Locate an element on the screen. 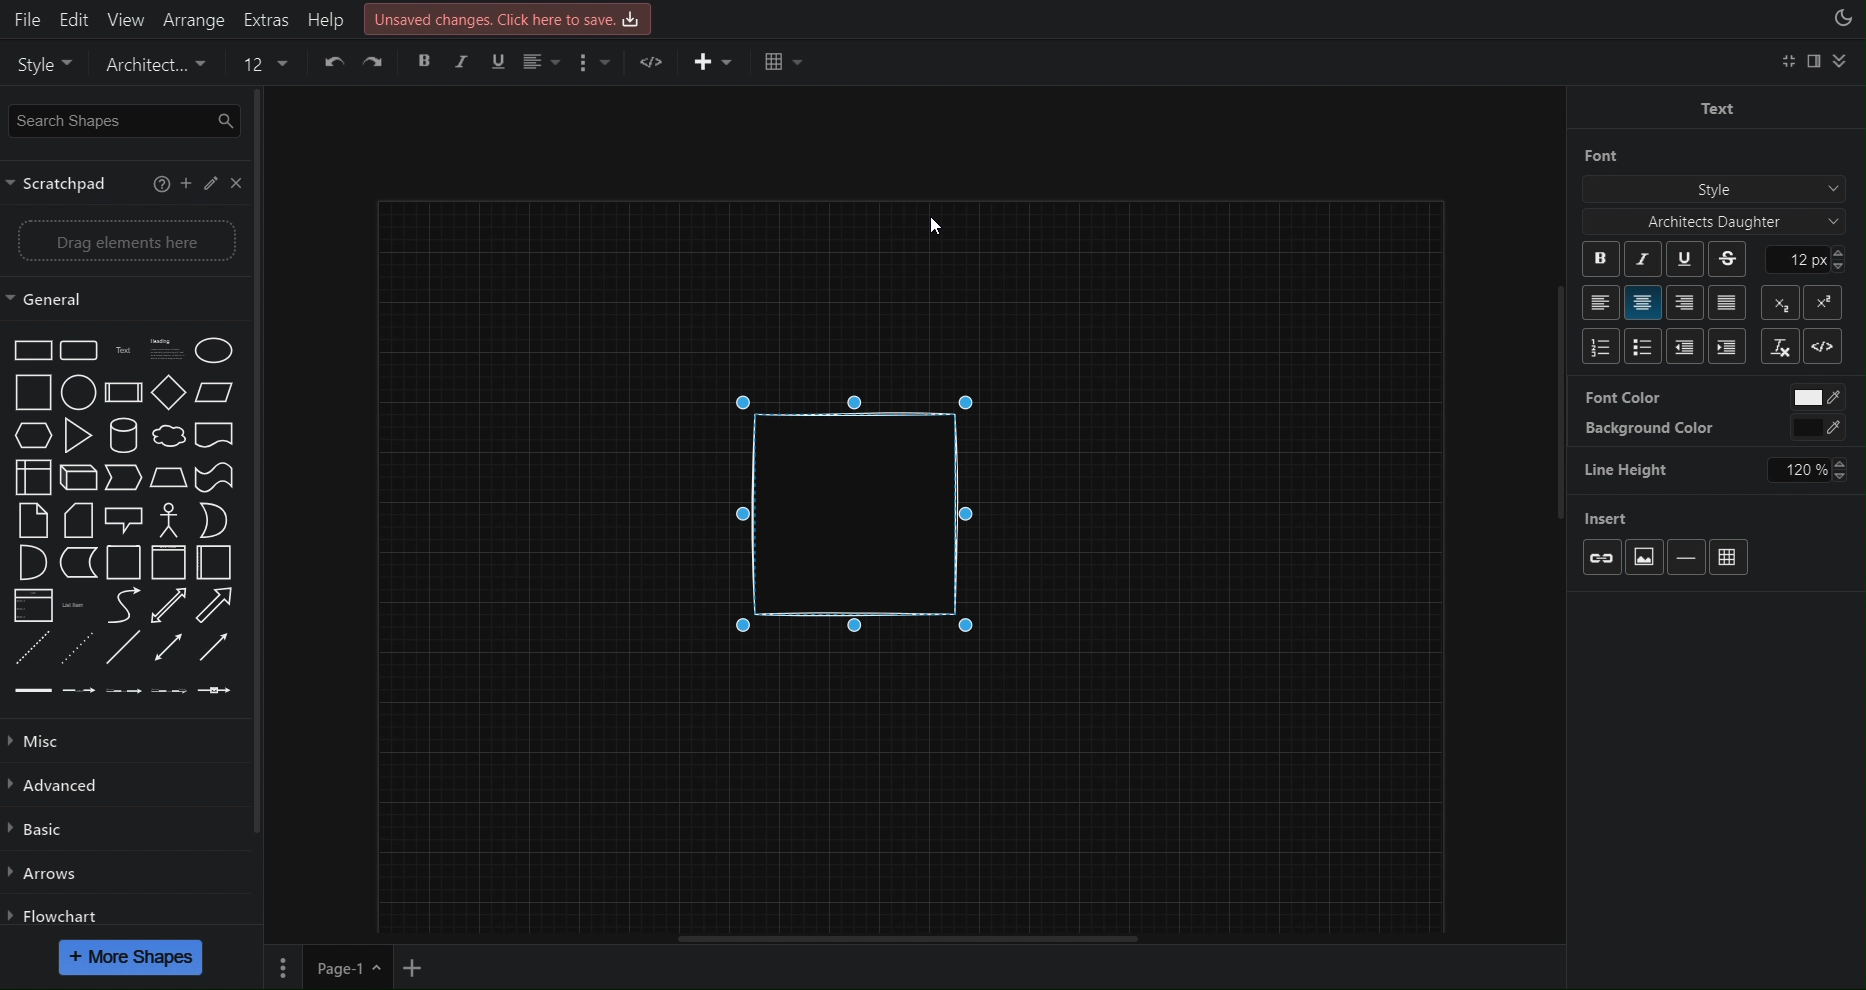  Arrange is located at coordinates (191, 17).